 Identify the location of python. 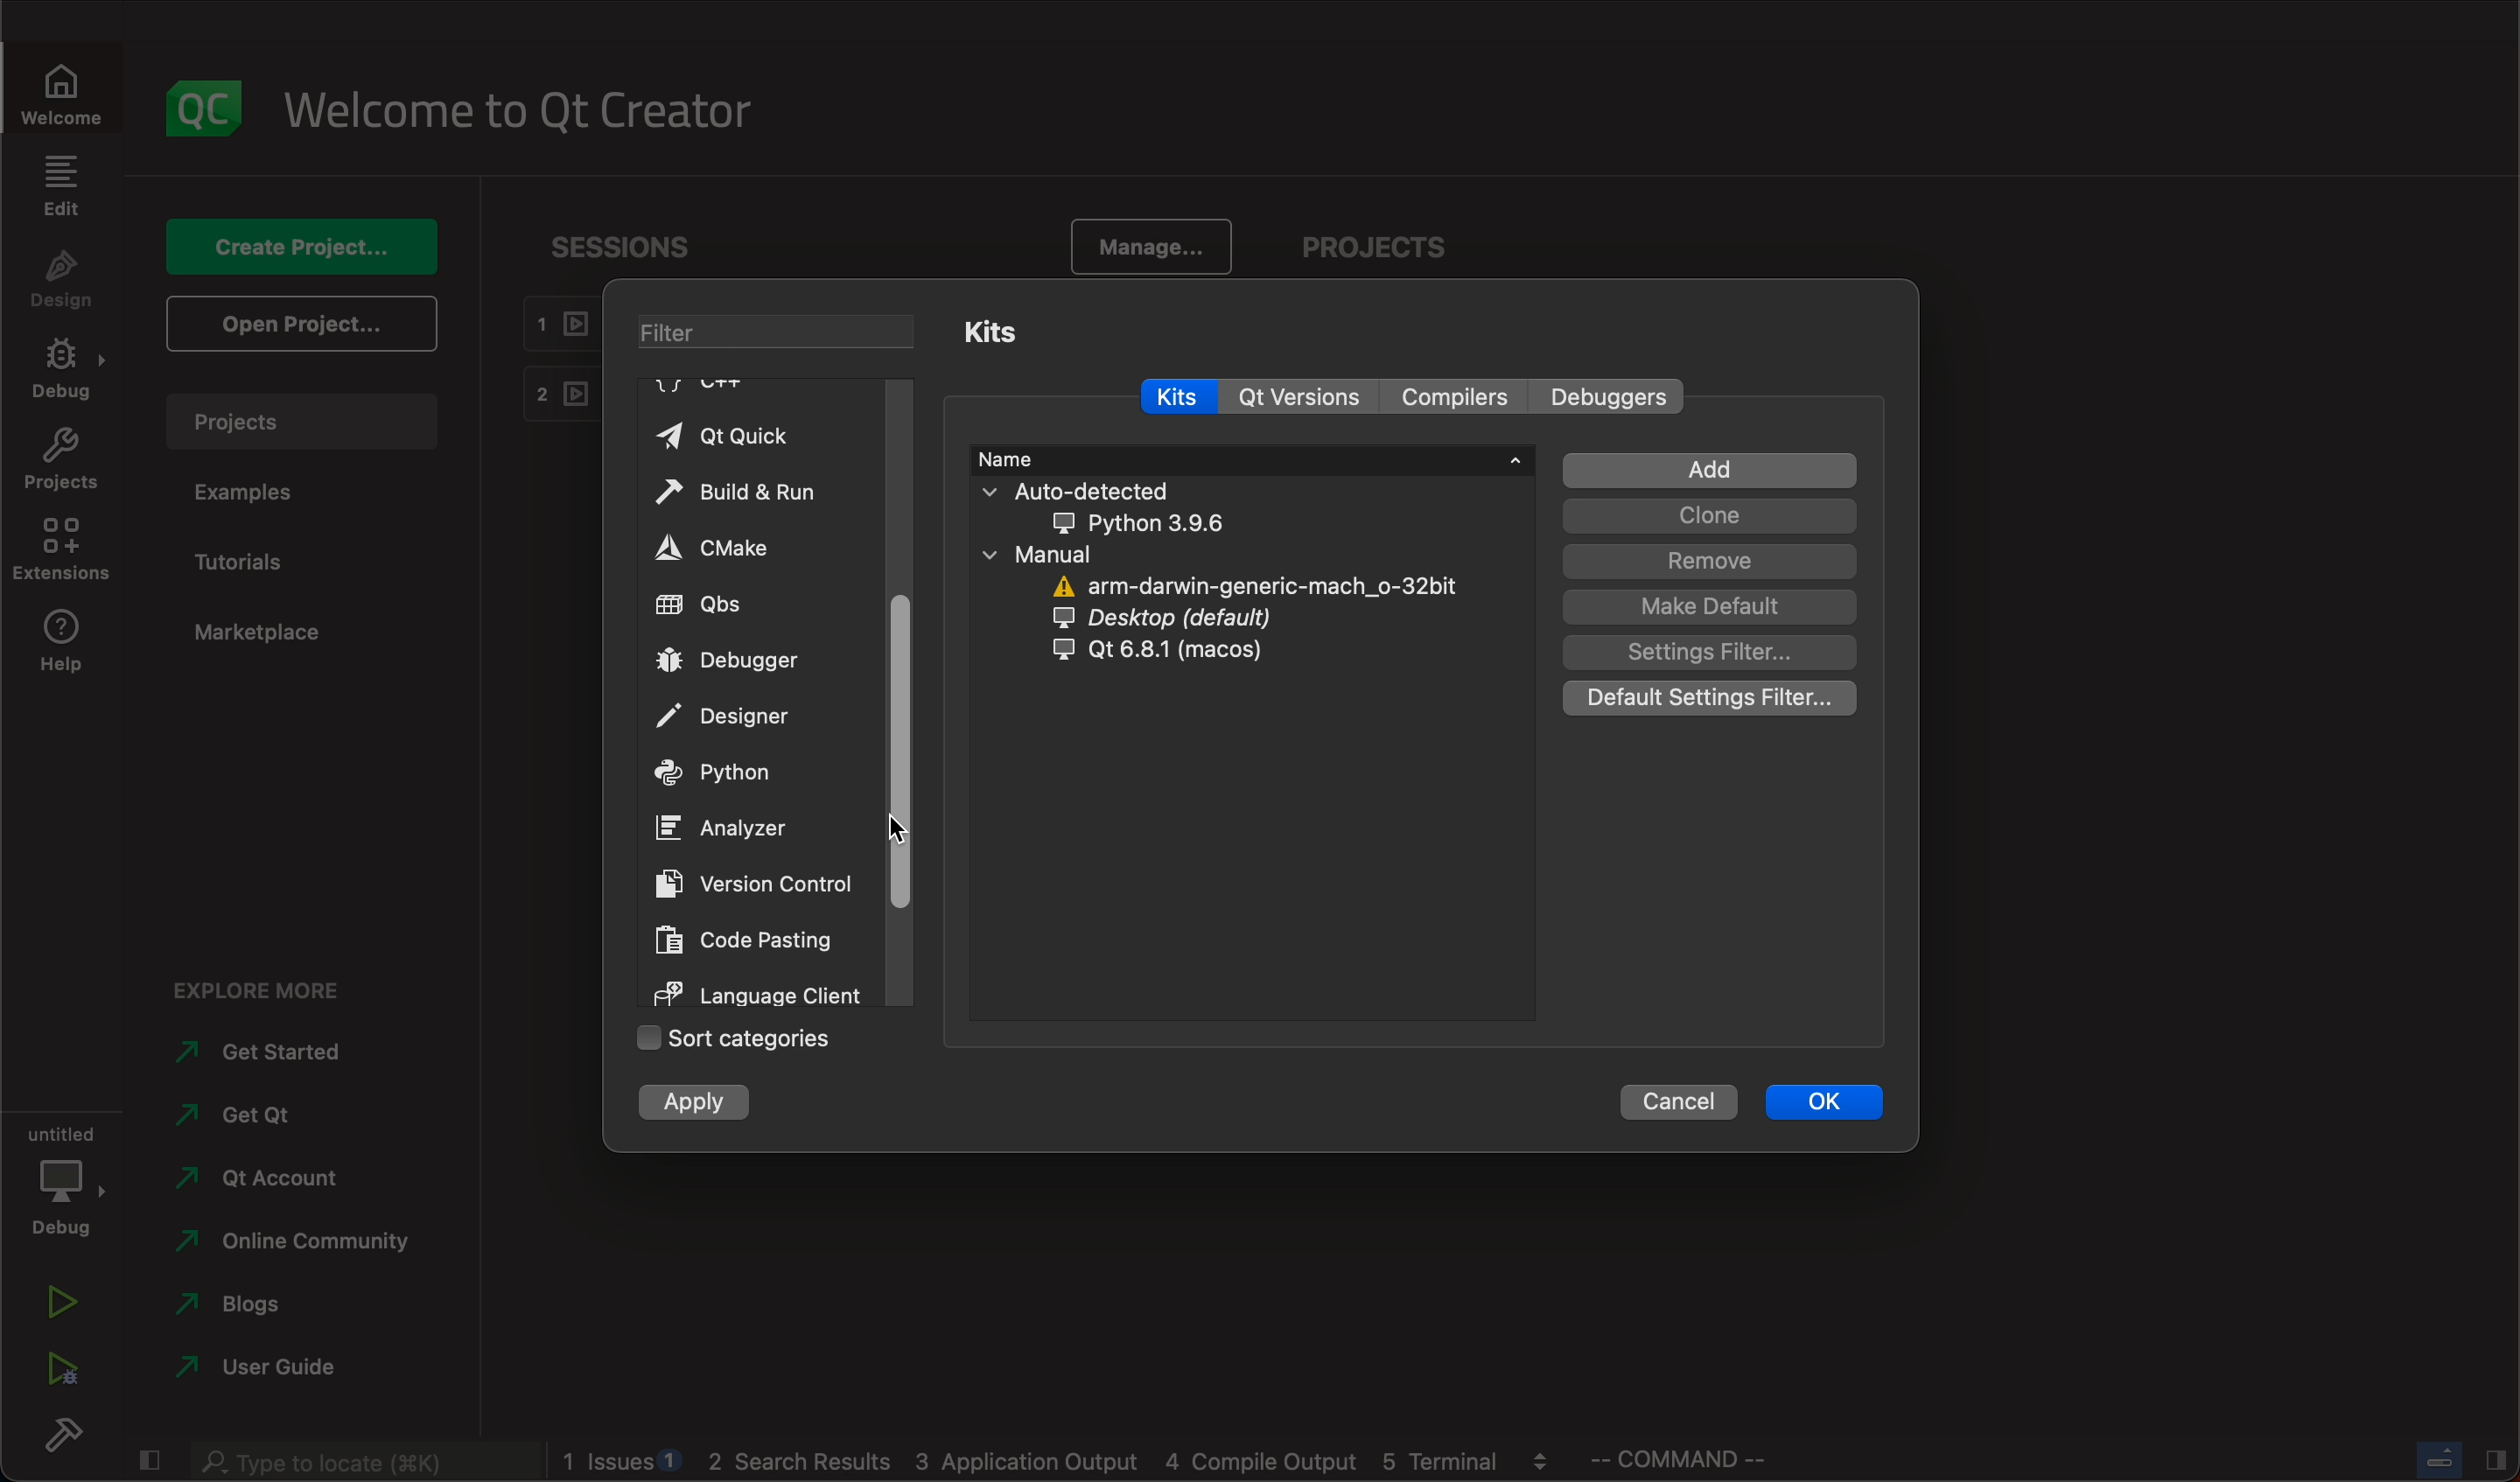
(725, 772).